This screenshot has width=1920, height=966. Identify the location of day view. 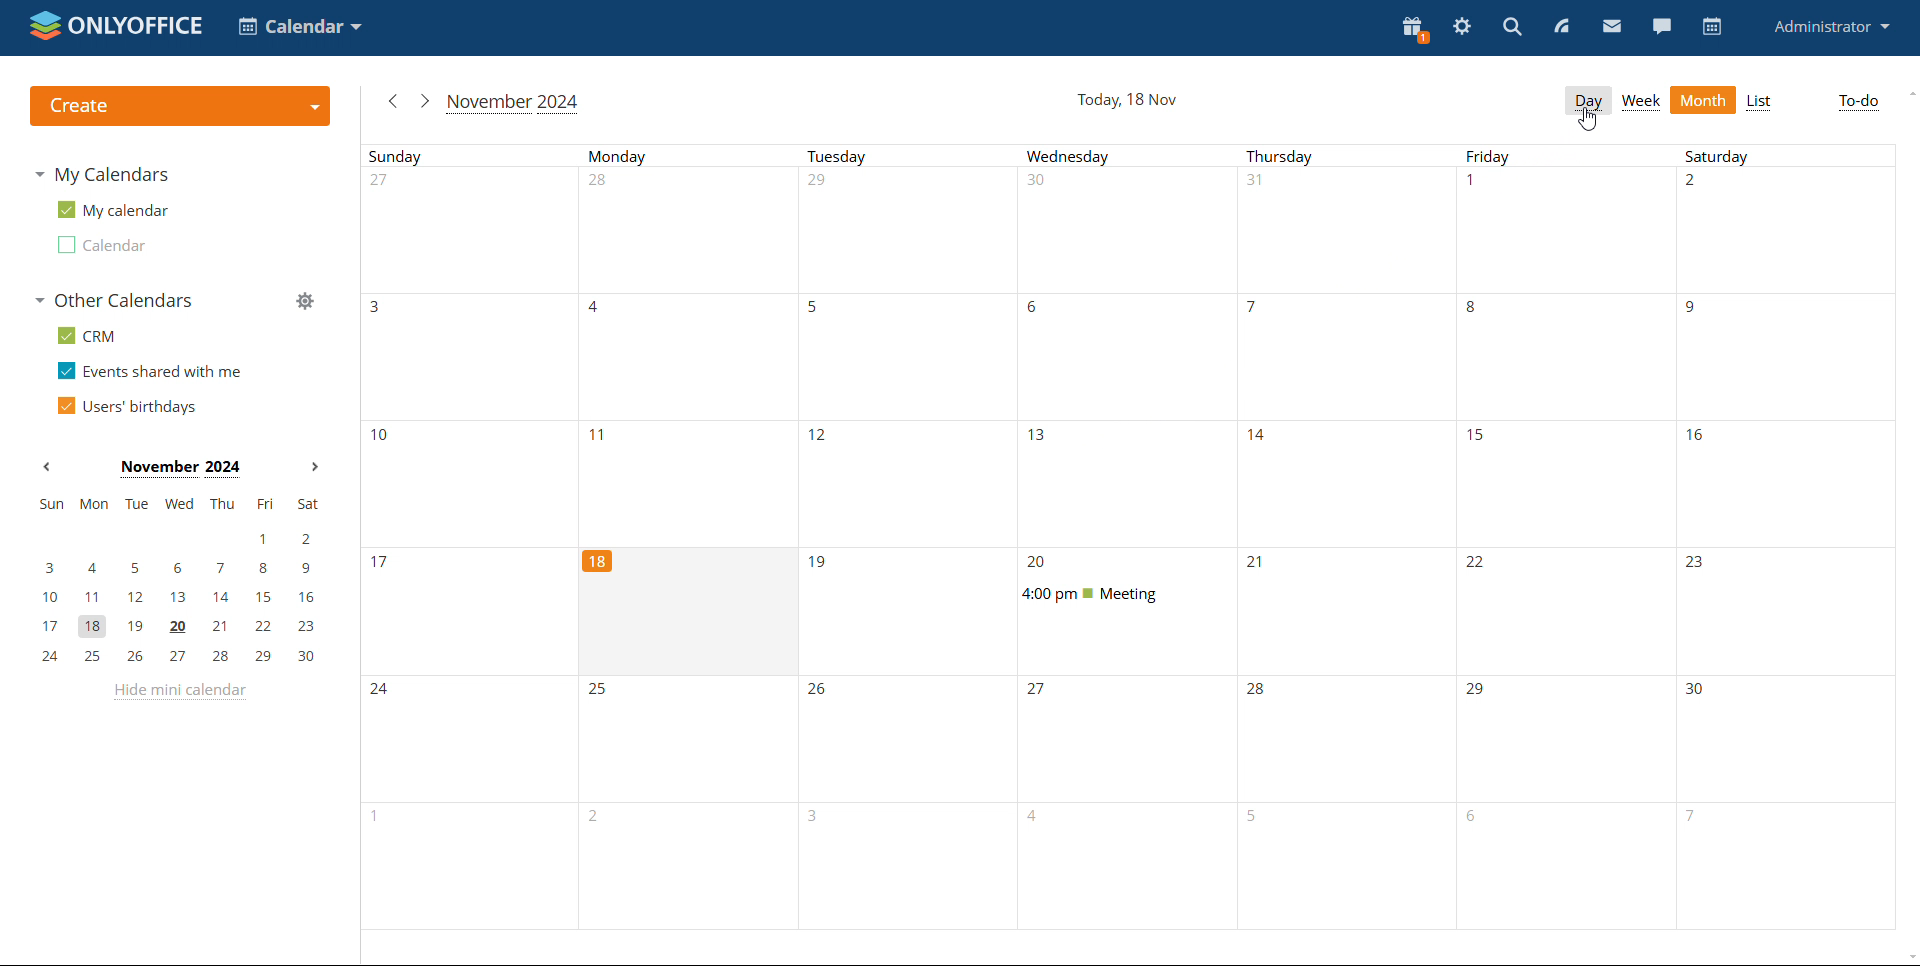
(1587, 100).